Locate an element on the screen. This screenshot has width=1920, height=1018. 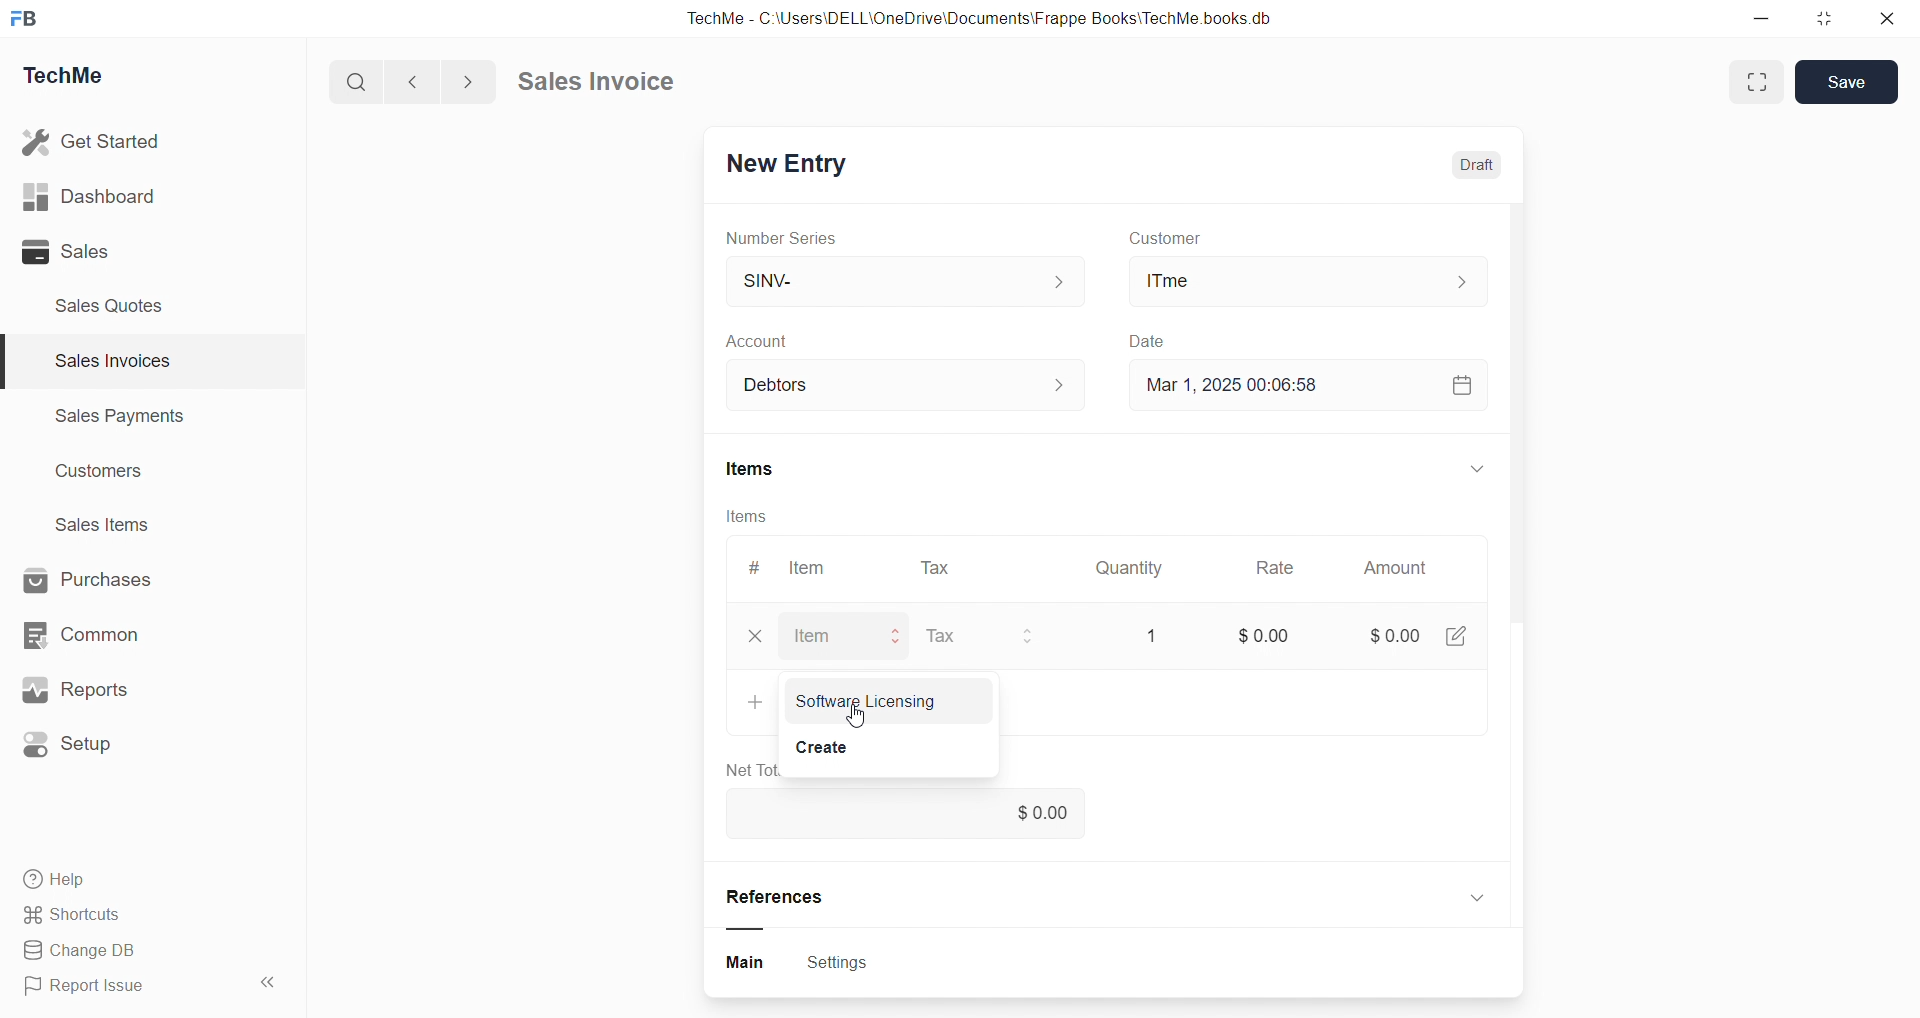
Account is located at coordinates (788, 343).